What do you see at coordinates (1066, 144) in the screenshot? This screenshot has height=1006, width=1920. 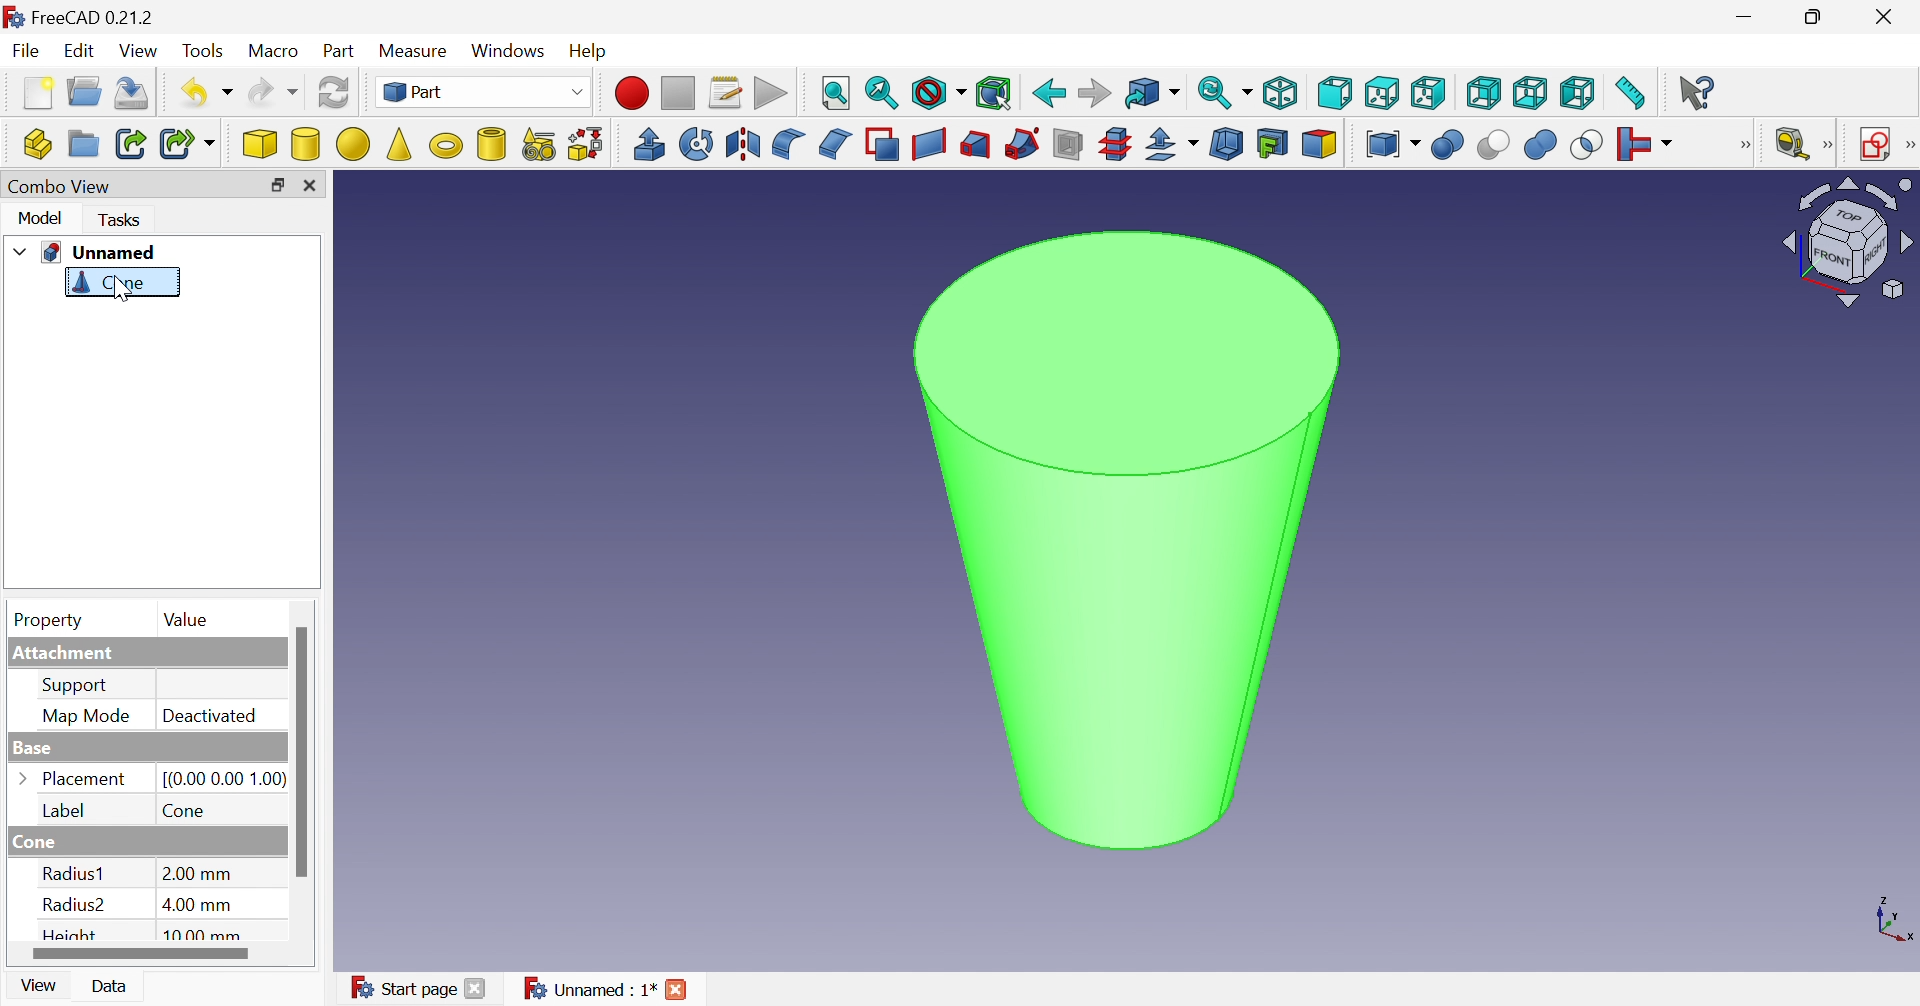 I see `Section` at bounding box center [1066, 144].